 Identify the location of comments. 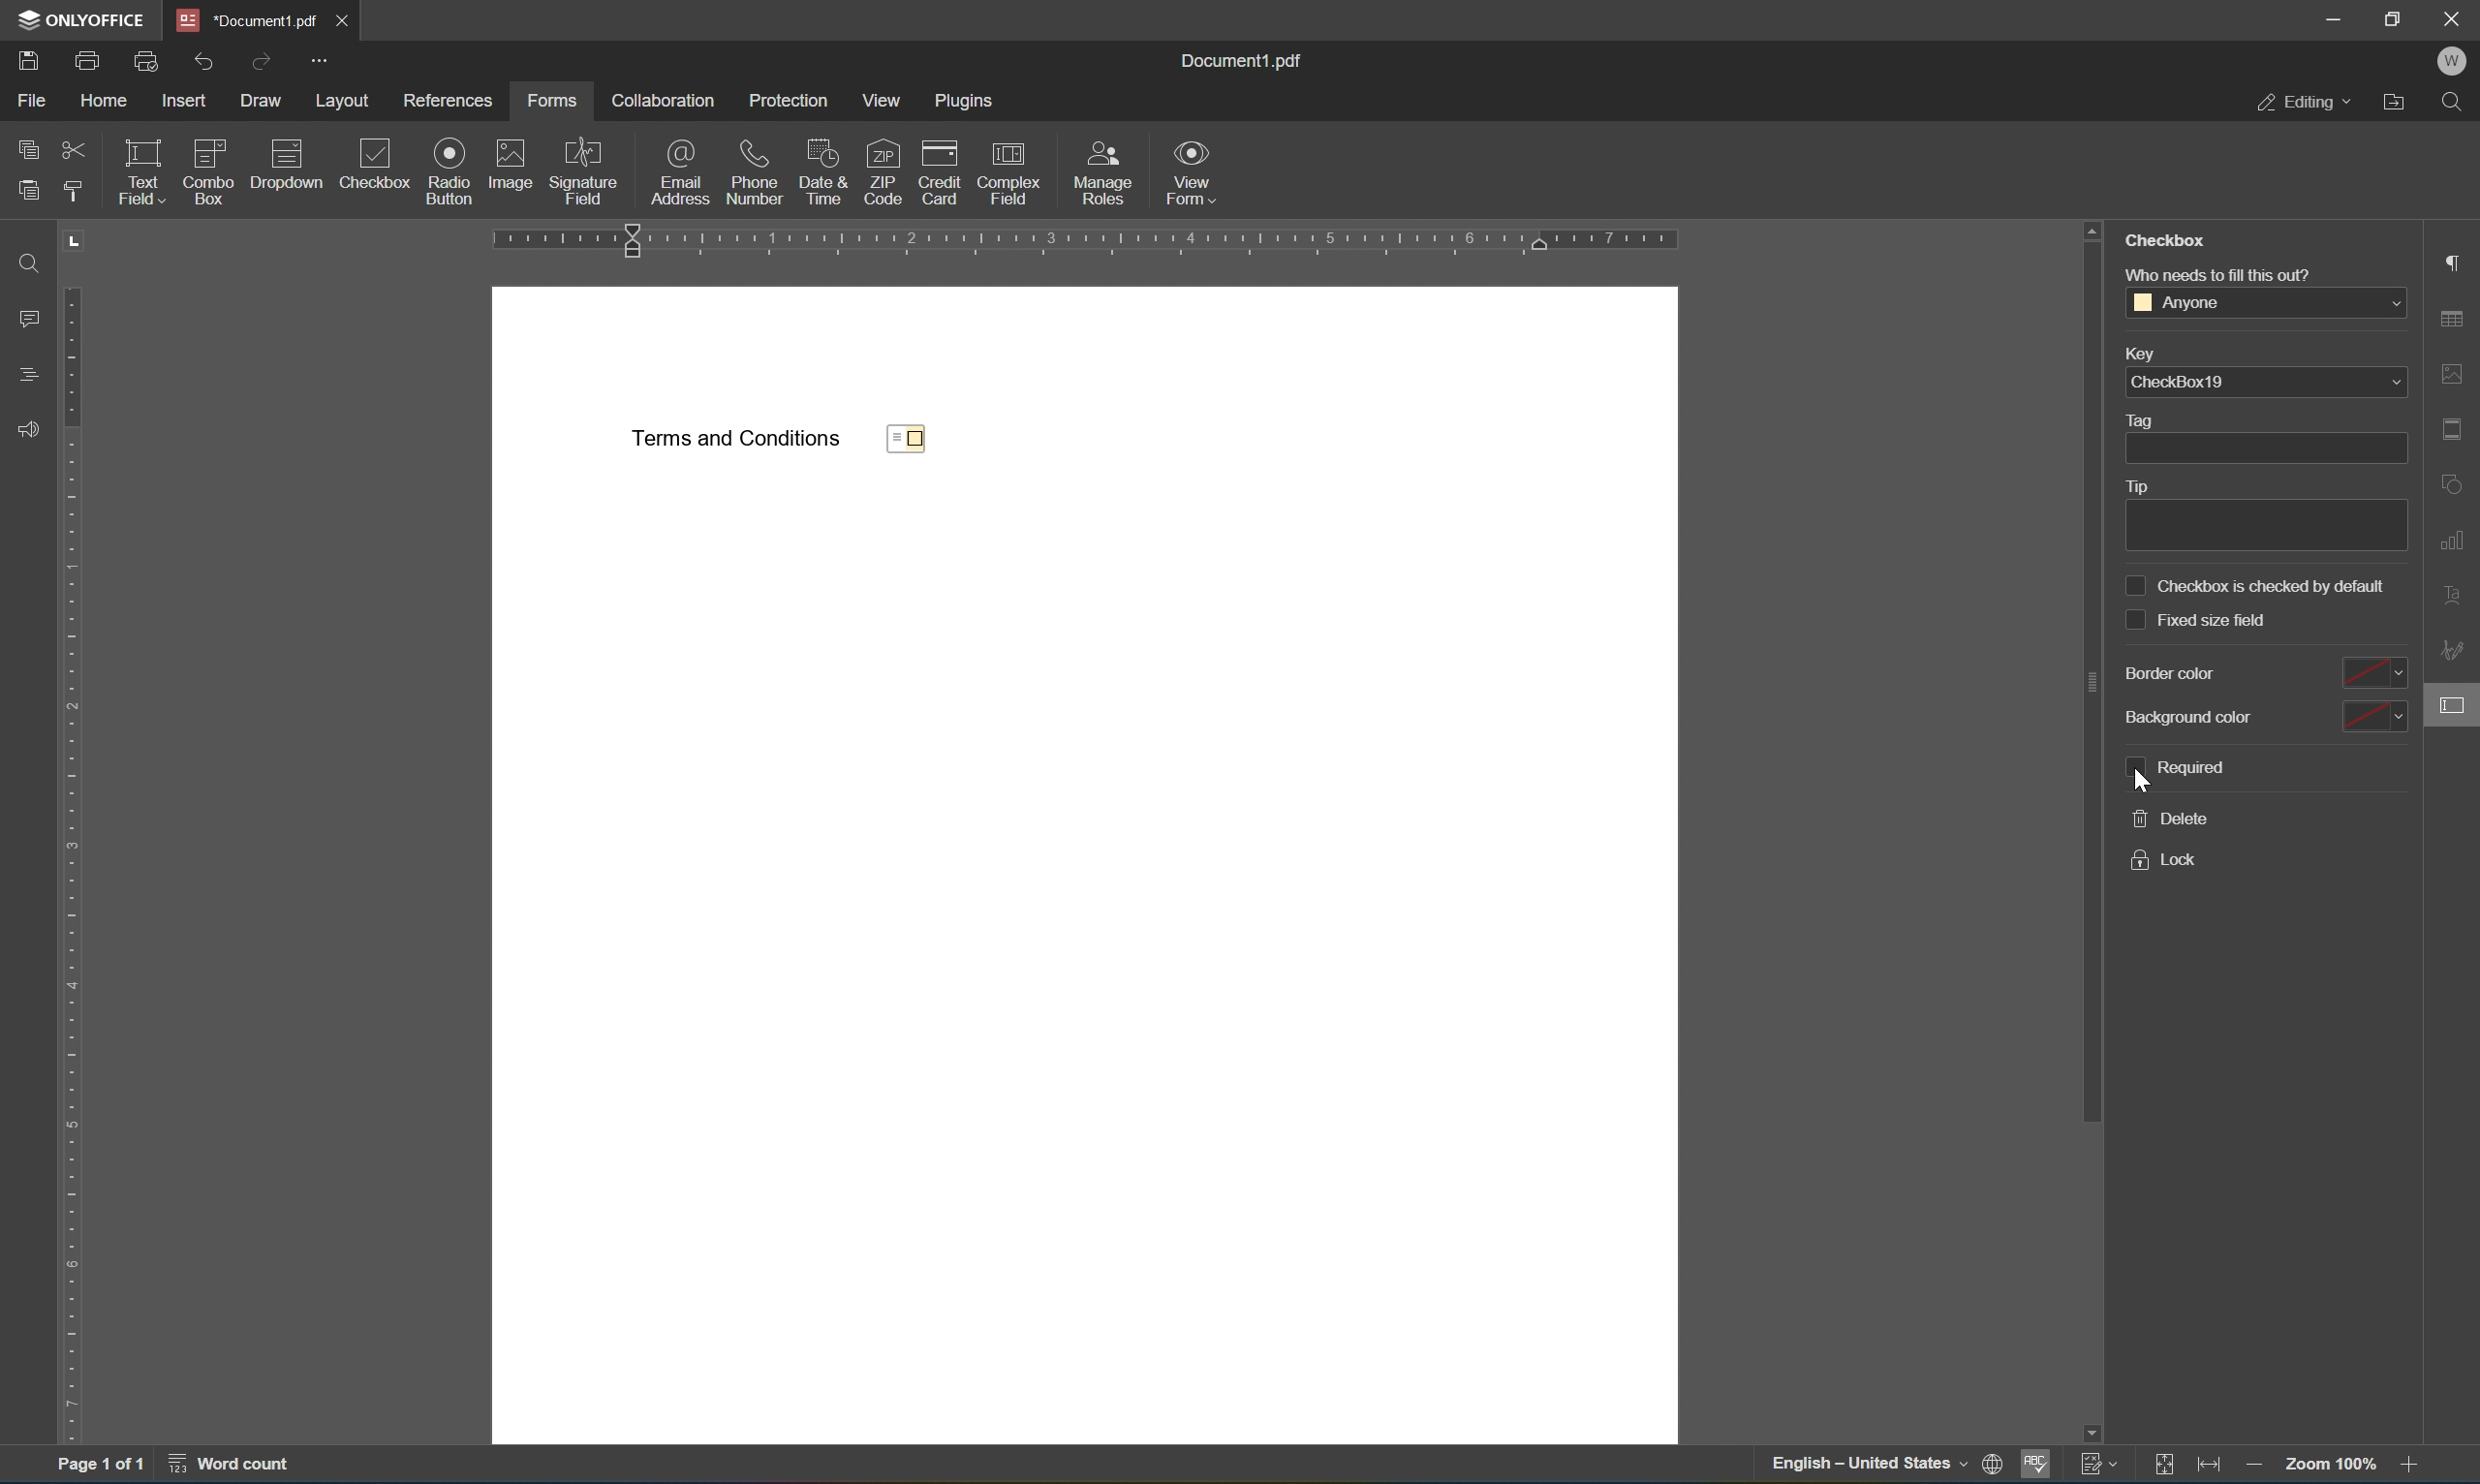
(28, 316).